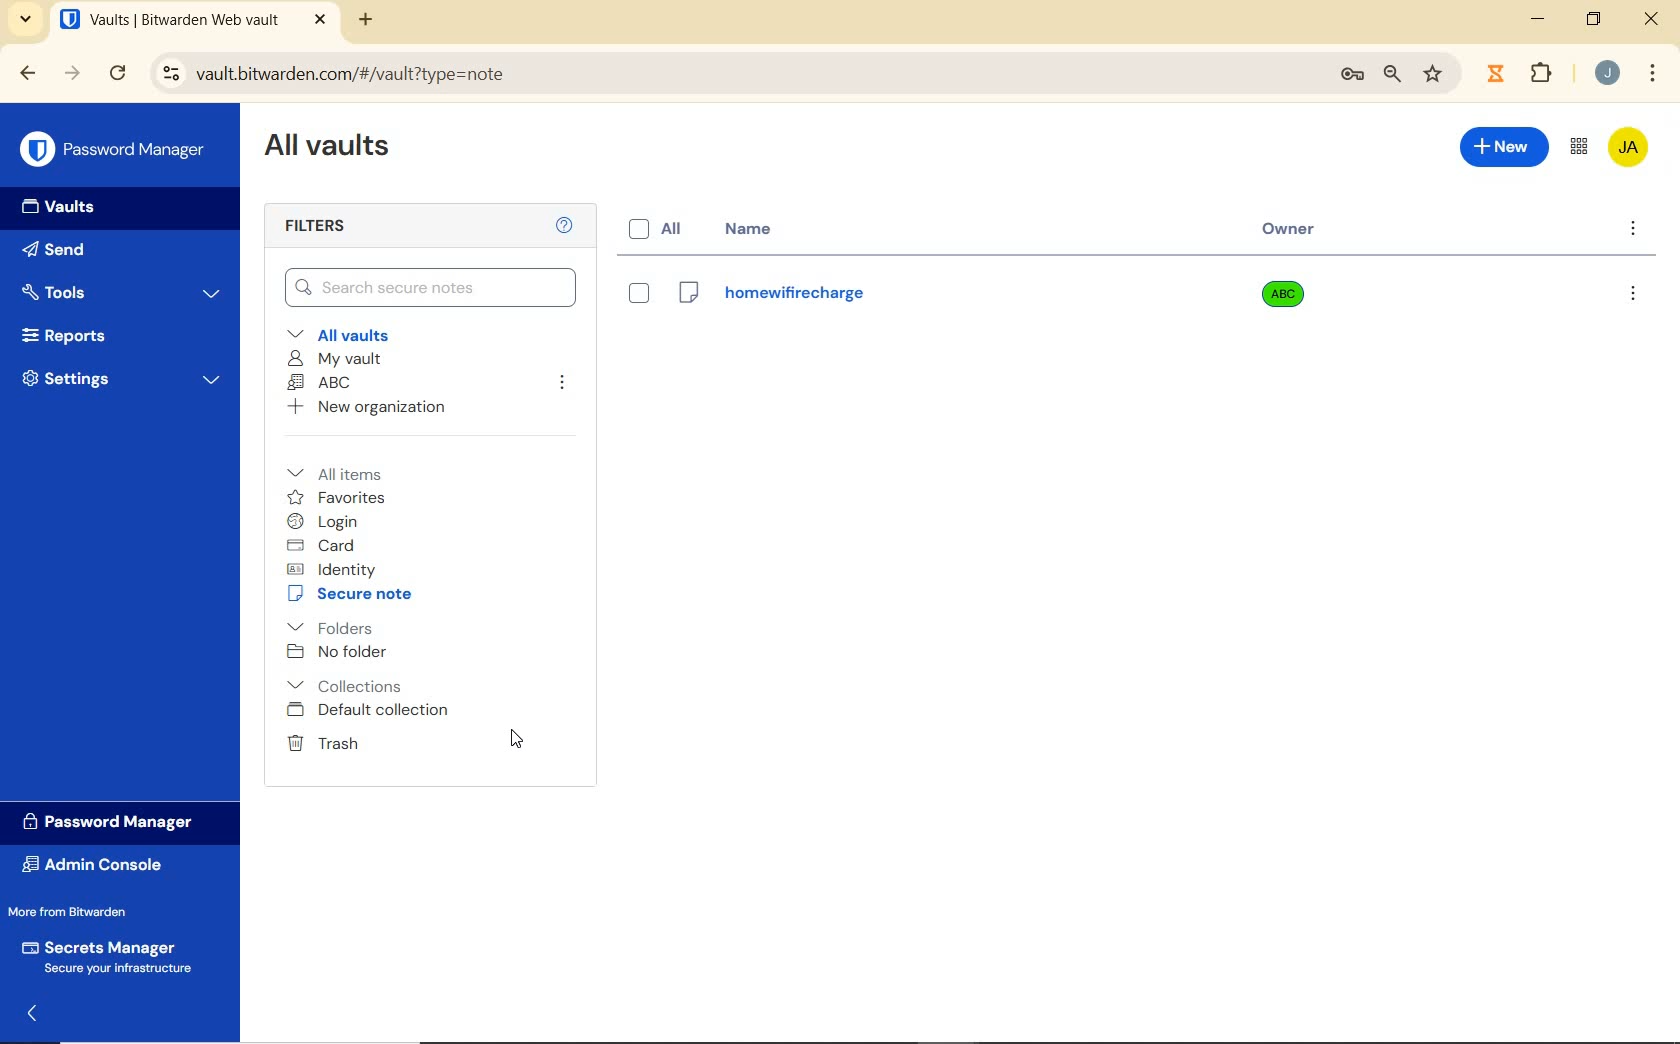  I want to click on More from Bitwarden, so click(81, 911).